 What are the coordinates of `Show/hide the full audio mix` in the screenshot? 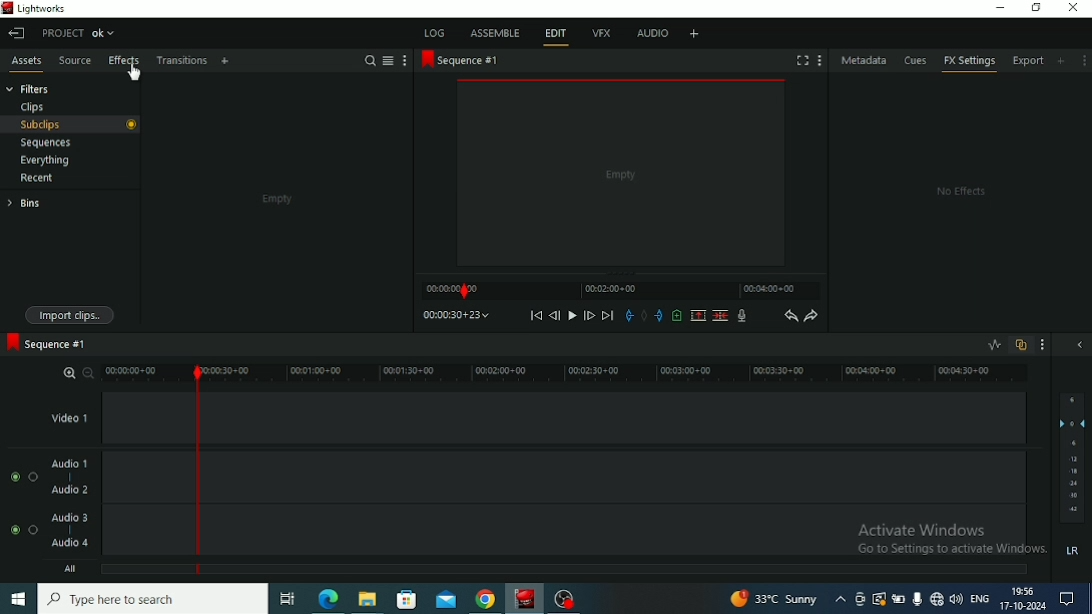 It's located at (1079, 346).